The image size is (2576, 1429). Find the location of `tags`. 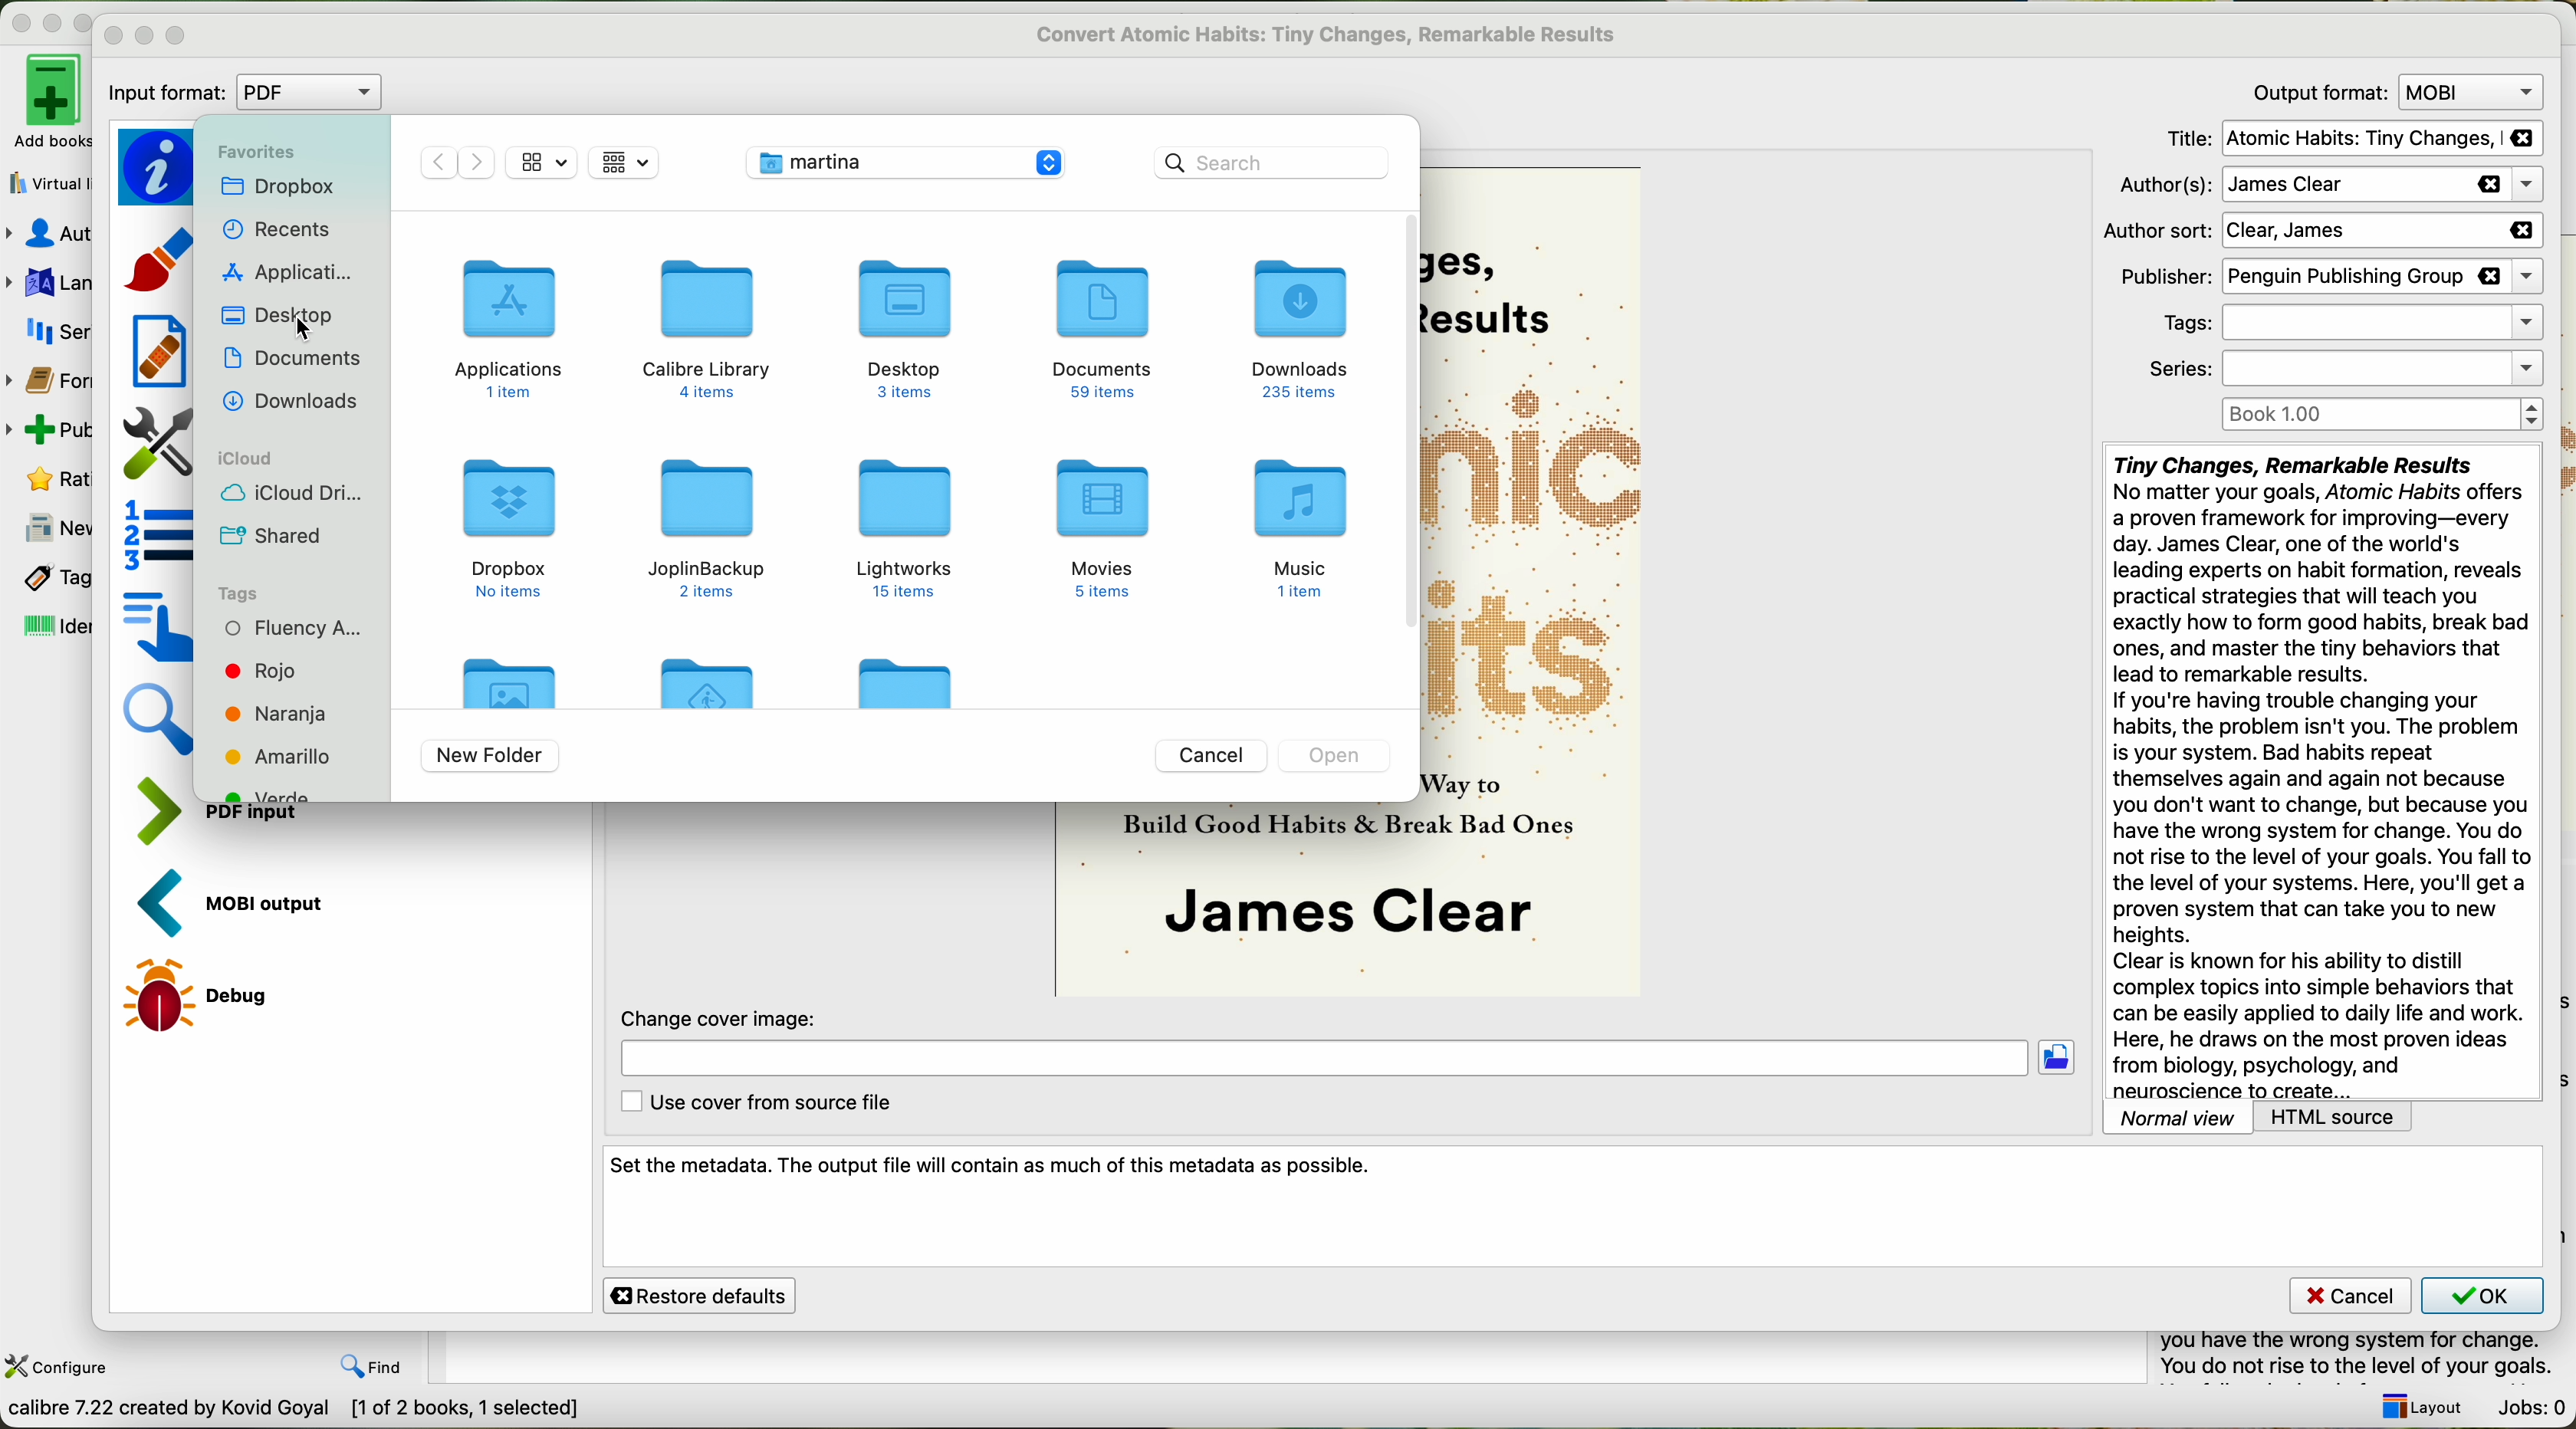

tags is located at coordinates (51, 578).